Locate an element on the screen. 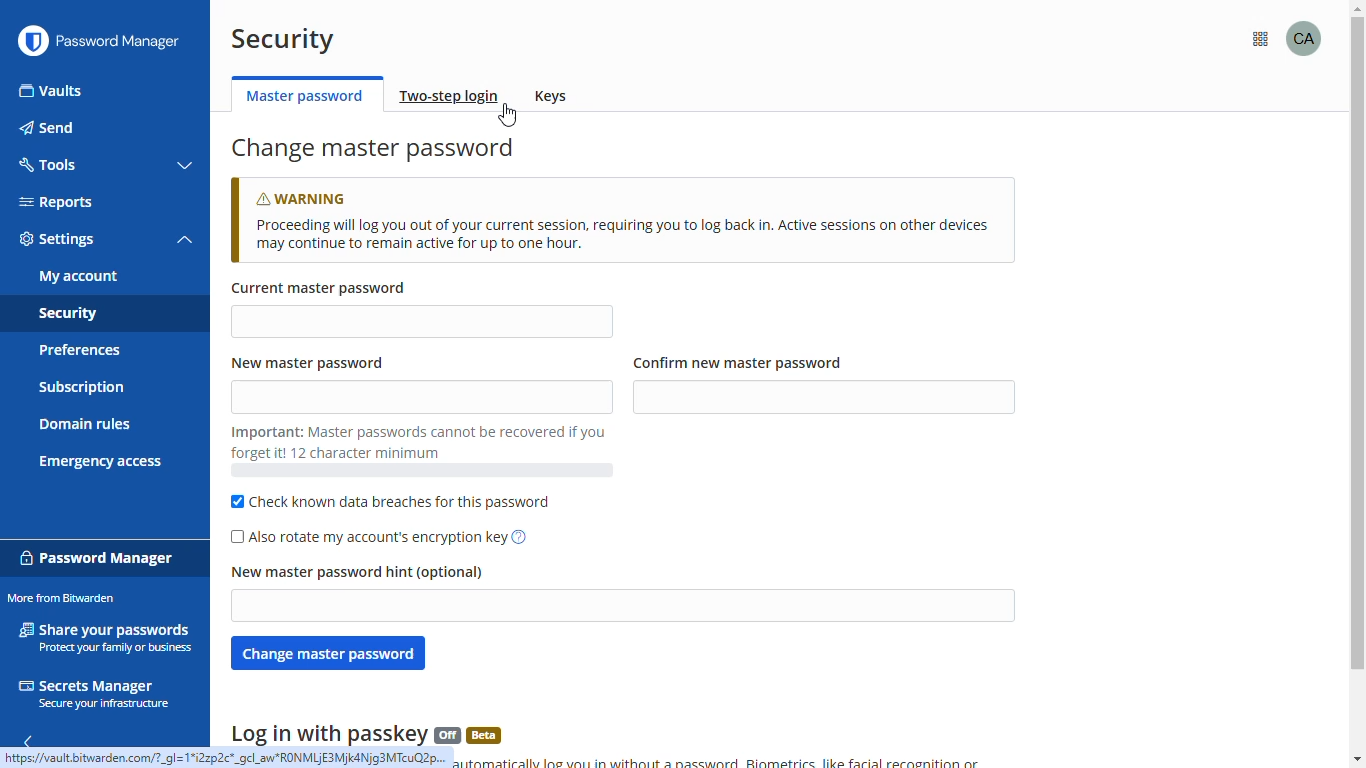  also rotate my account's encryption key is located at coordinates (369, 537).